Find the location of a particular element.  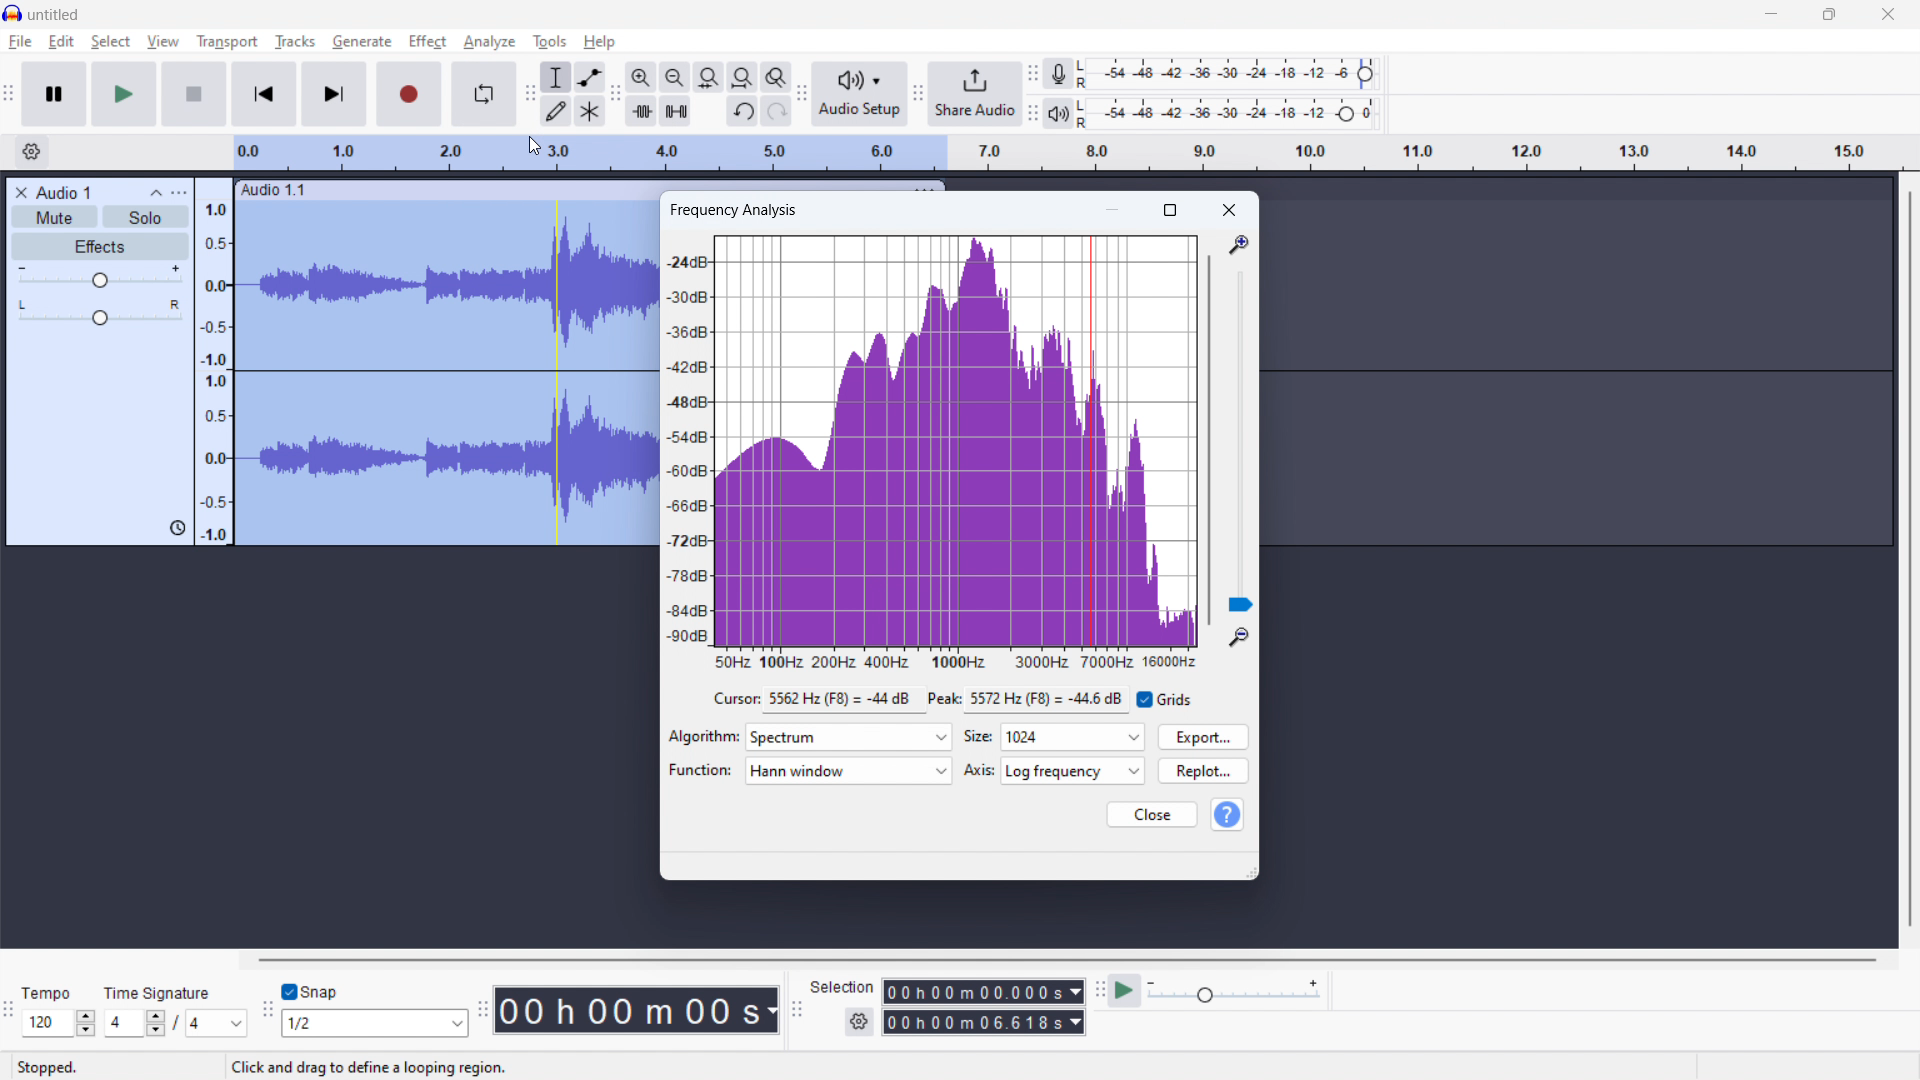

Cursor is located at coordinates (482, 46).